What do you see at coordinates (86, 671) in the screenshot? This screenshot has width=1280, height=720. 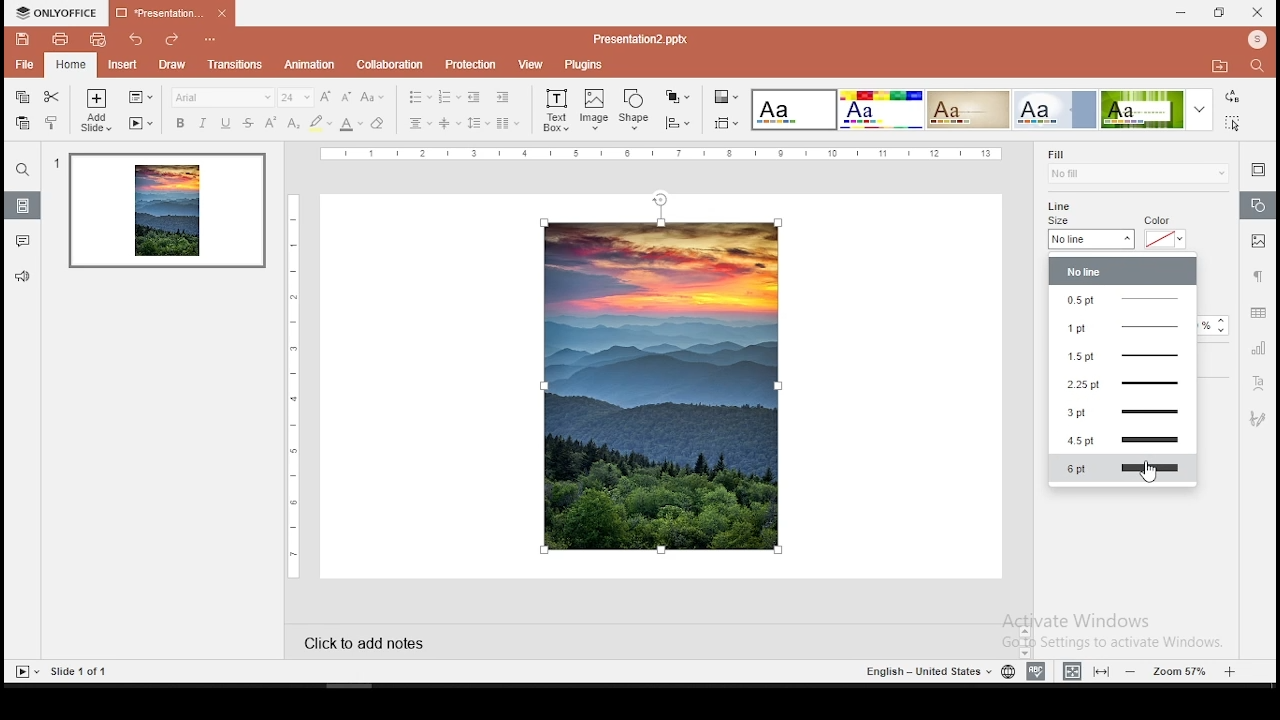 I see `slide 1 of 1` at bounding box center [86, 671].